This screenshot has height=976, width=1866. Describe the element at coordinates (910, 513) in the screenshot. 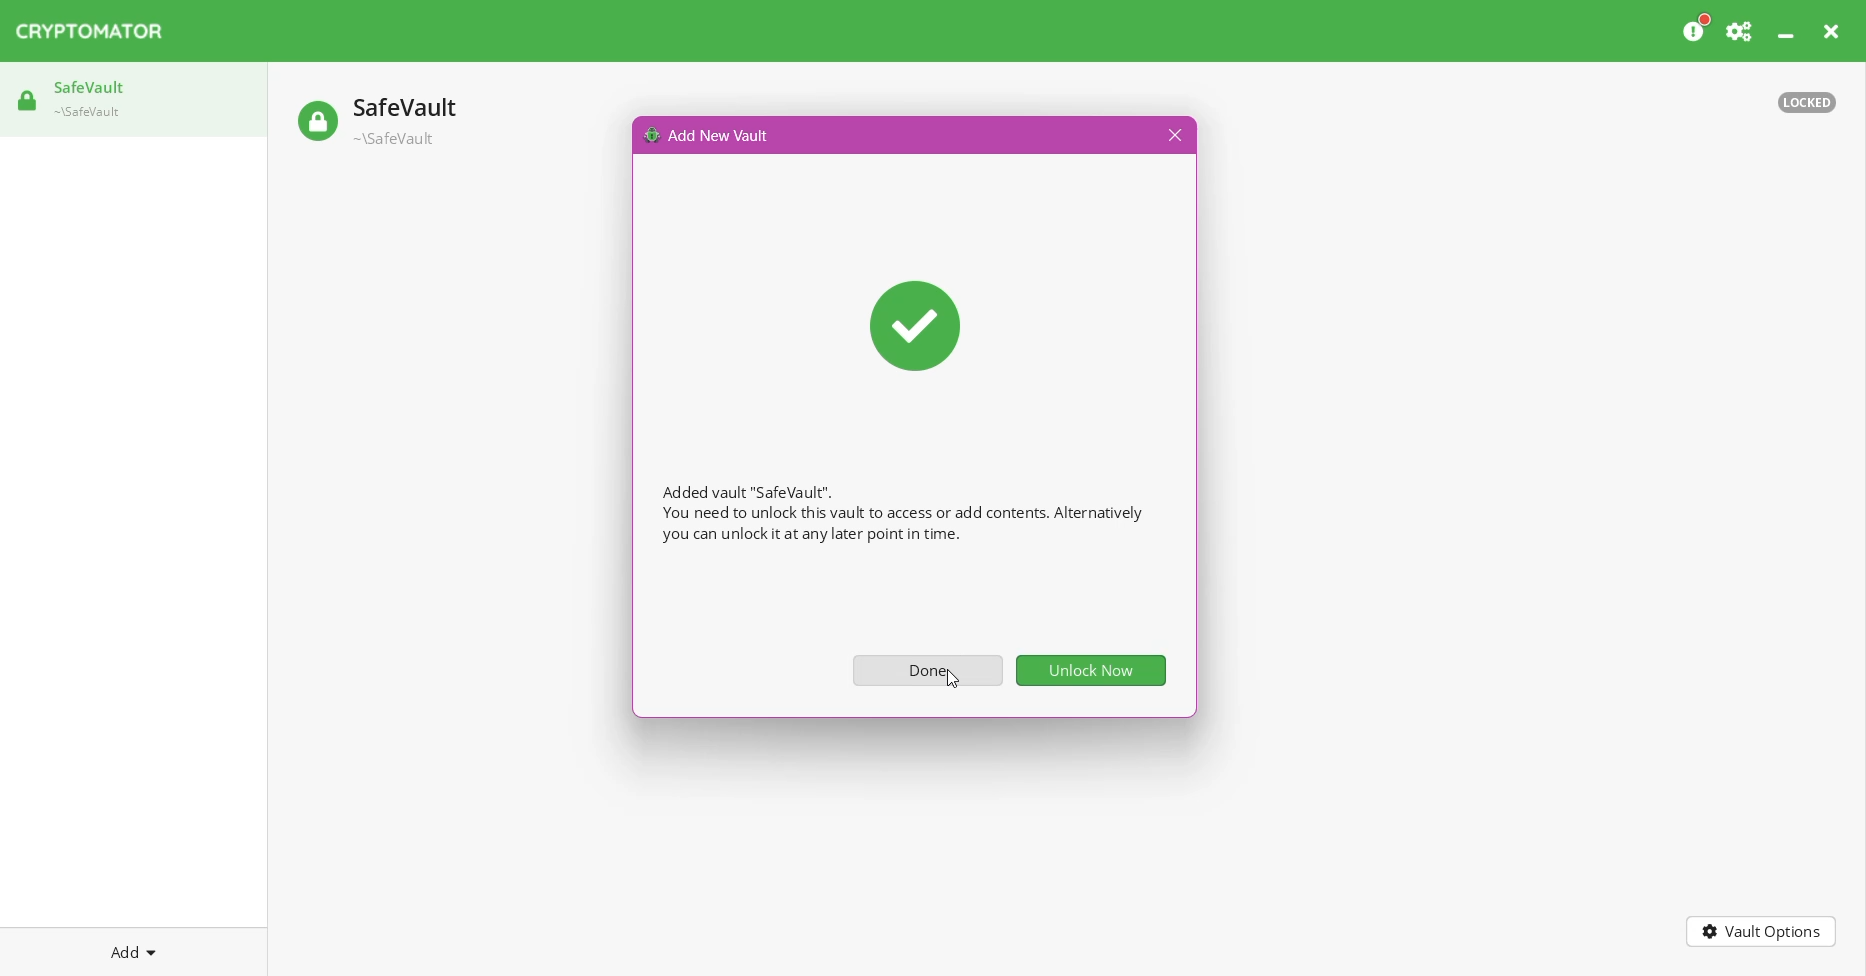

I see `Added vault "SafeVault".
You need to unlock this vault to access or add contents. Alternatively
you can unlockiit at any later point in time.` at that location.